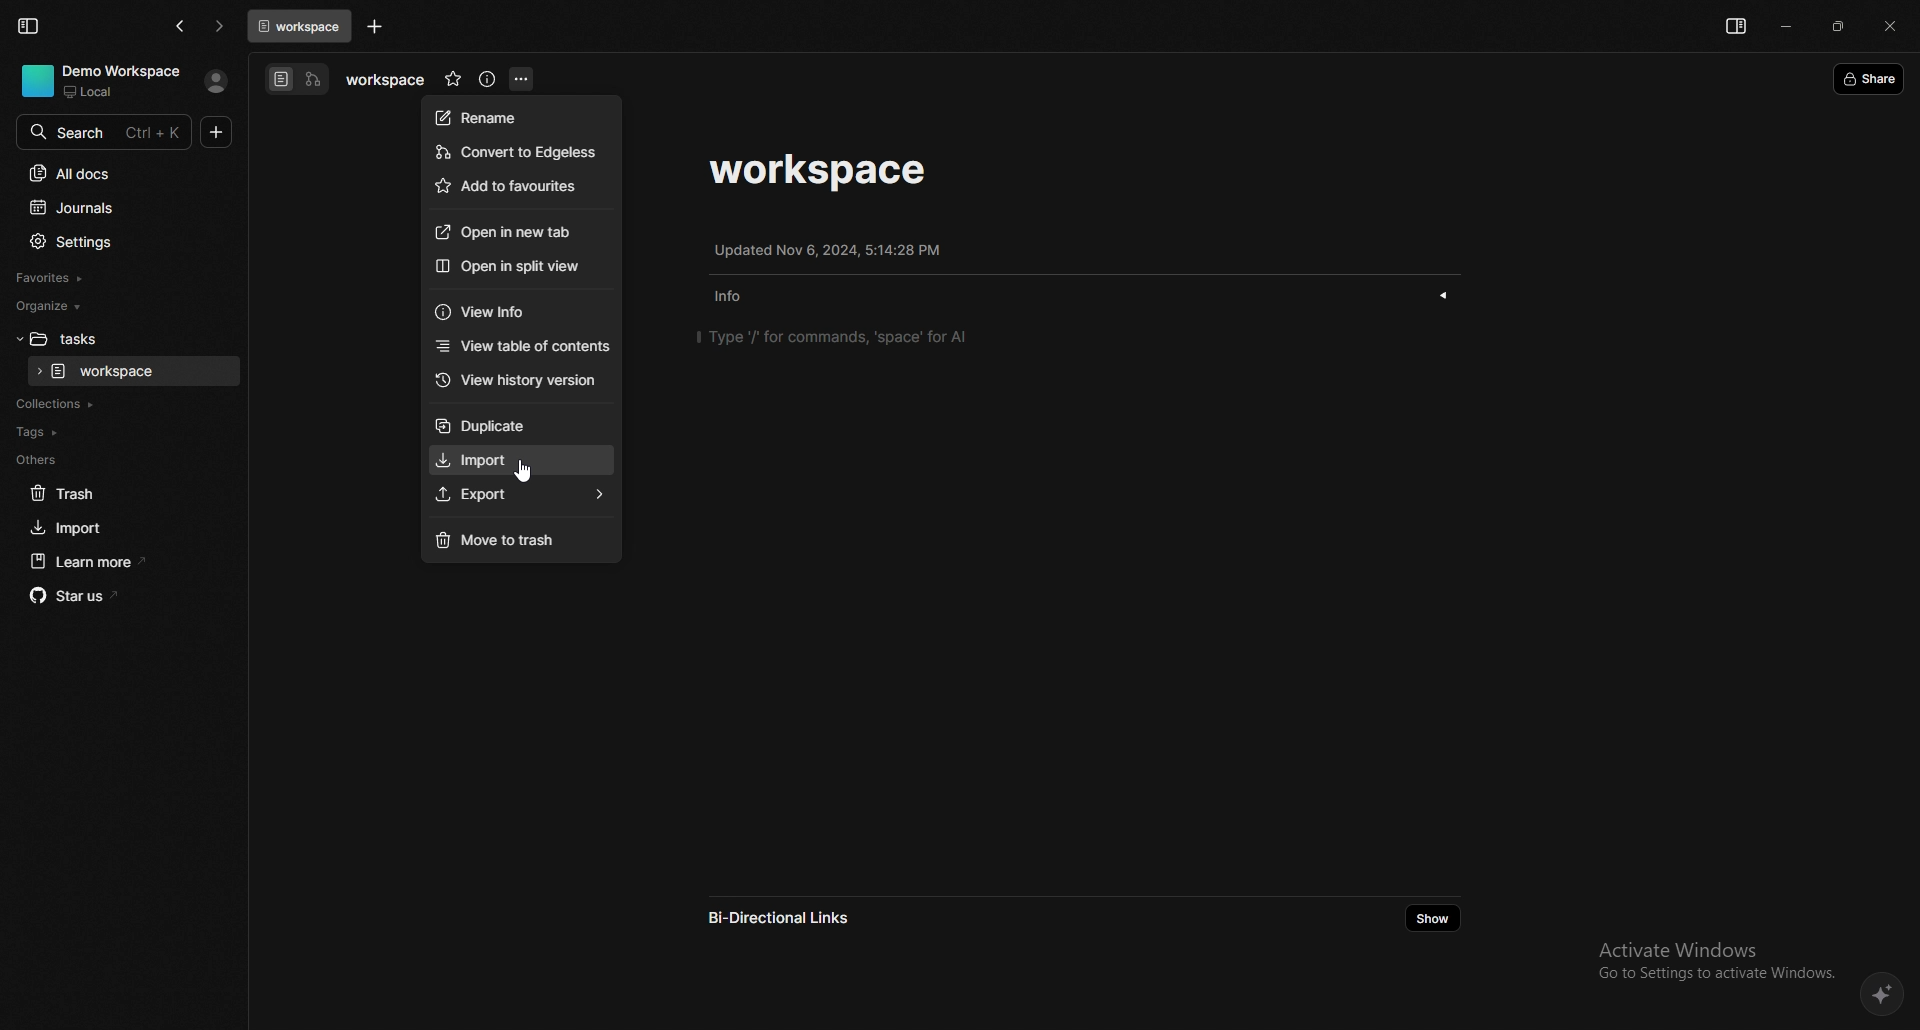 This screenshot has width=1920, height=1030. I want to click on folder, so click(112, 339).